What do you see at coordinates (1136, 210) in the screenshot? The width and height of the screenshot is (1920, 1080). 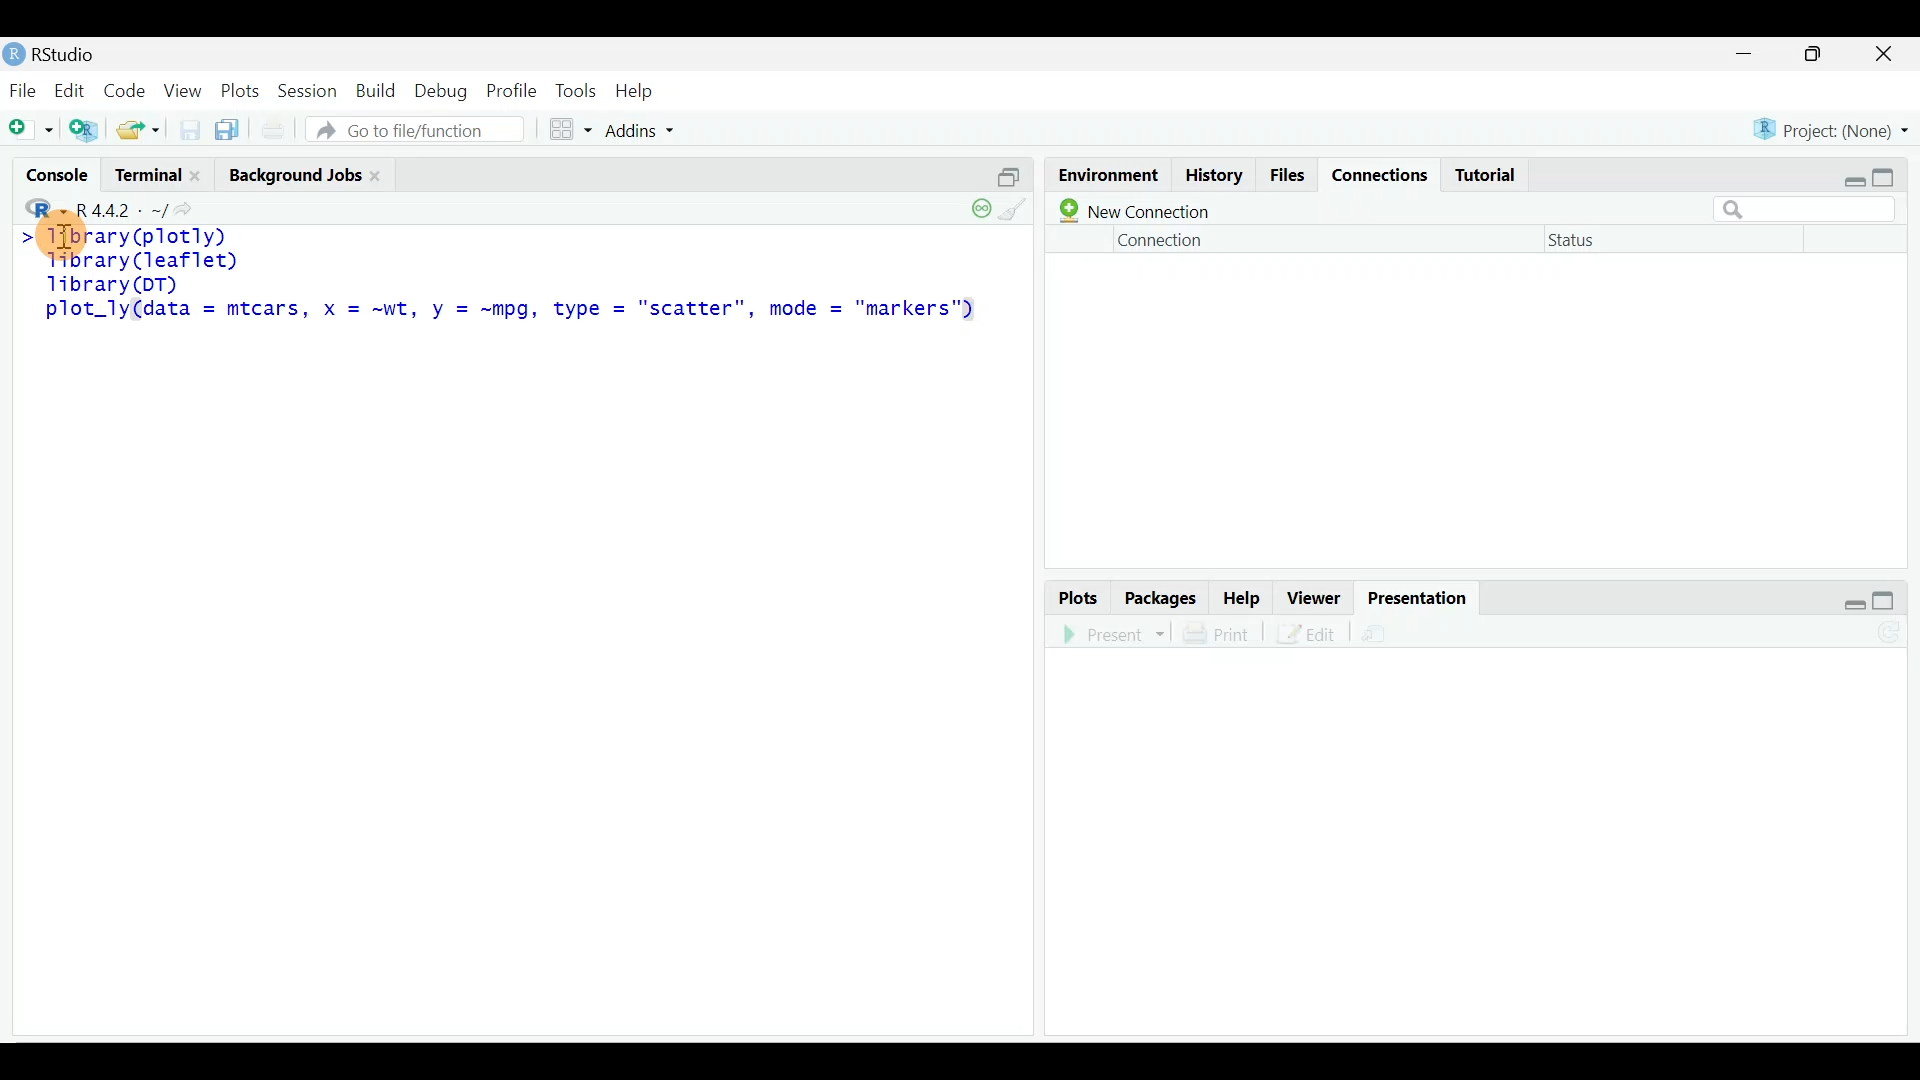 I see `New connection` at bounding box center [1136, 210].